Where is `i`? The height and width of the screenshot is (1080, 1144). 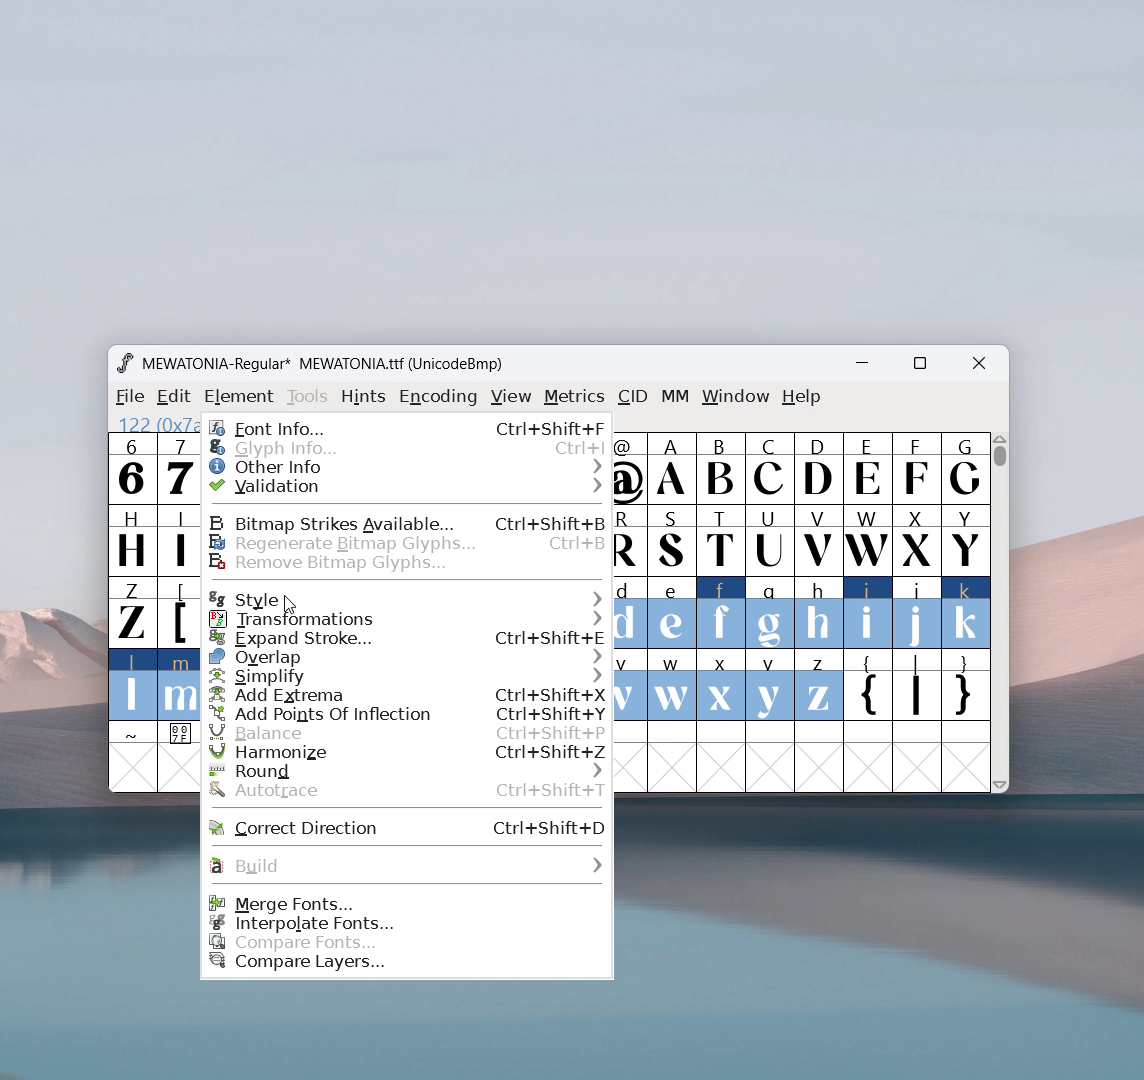 i is located at coordinates (868, 613).